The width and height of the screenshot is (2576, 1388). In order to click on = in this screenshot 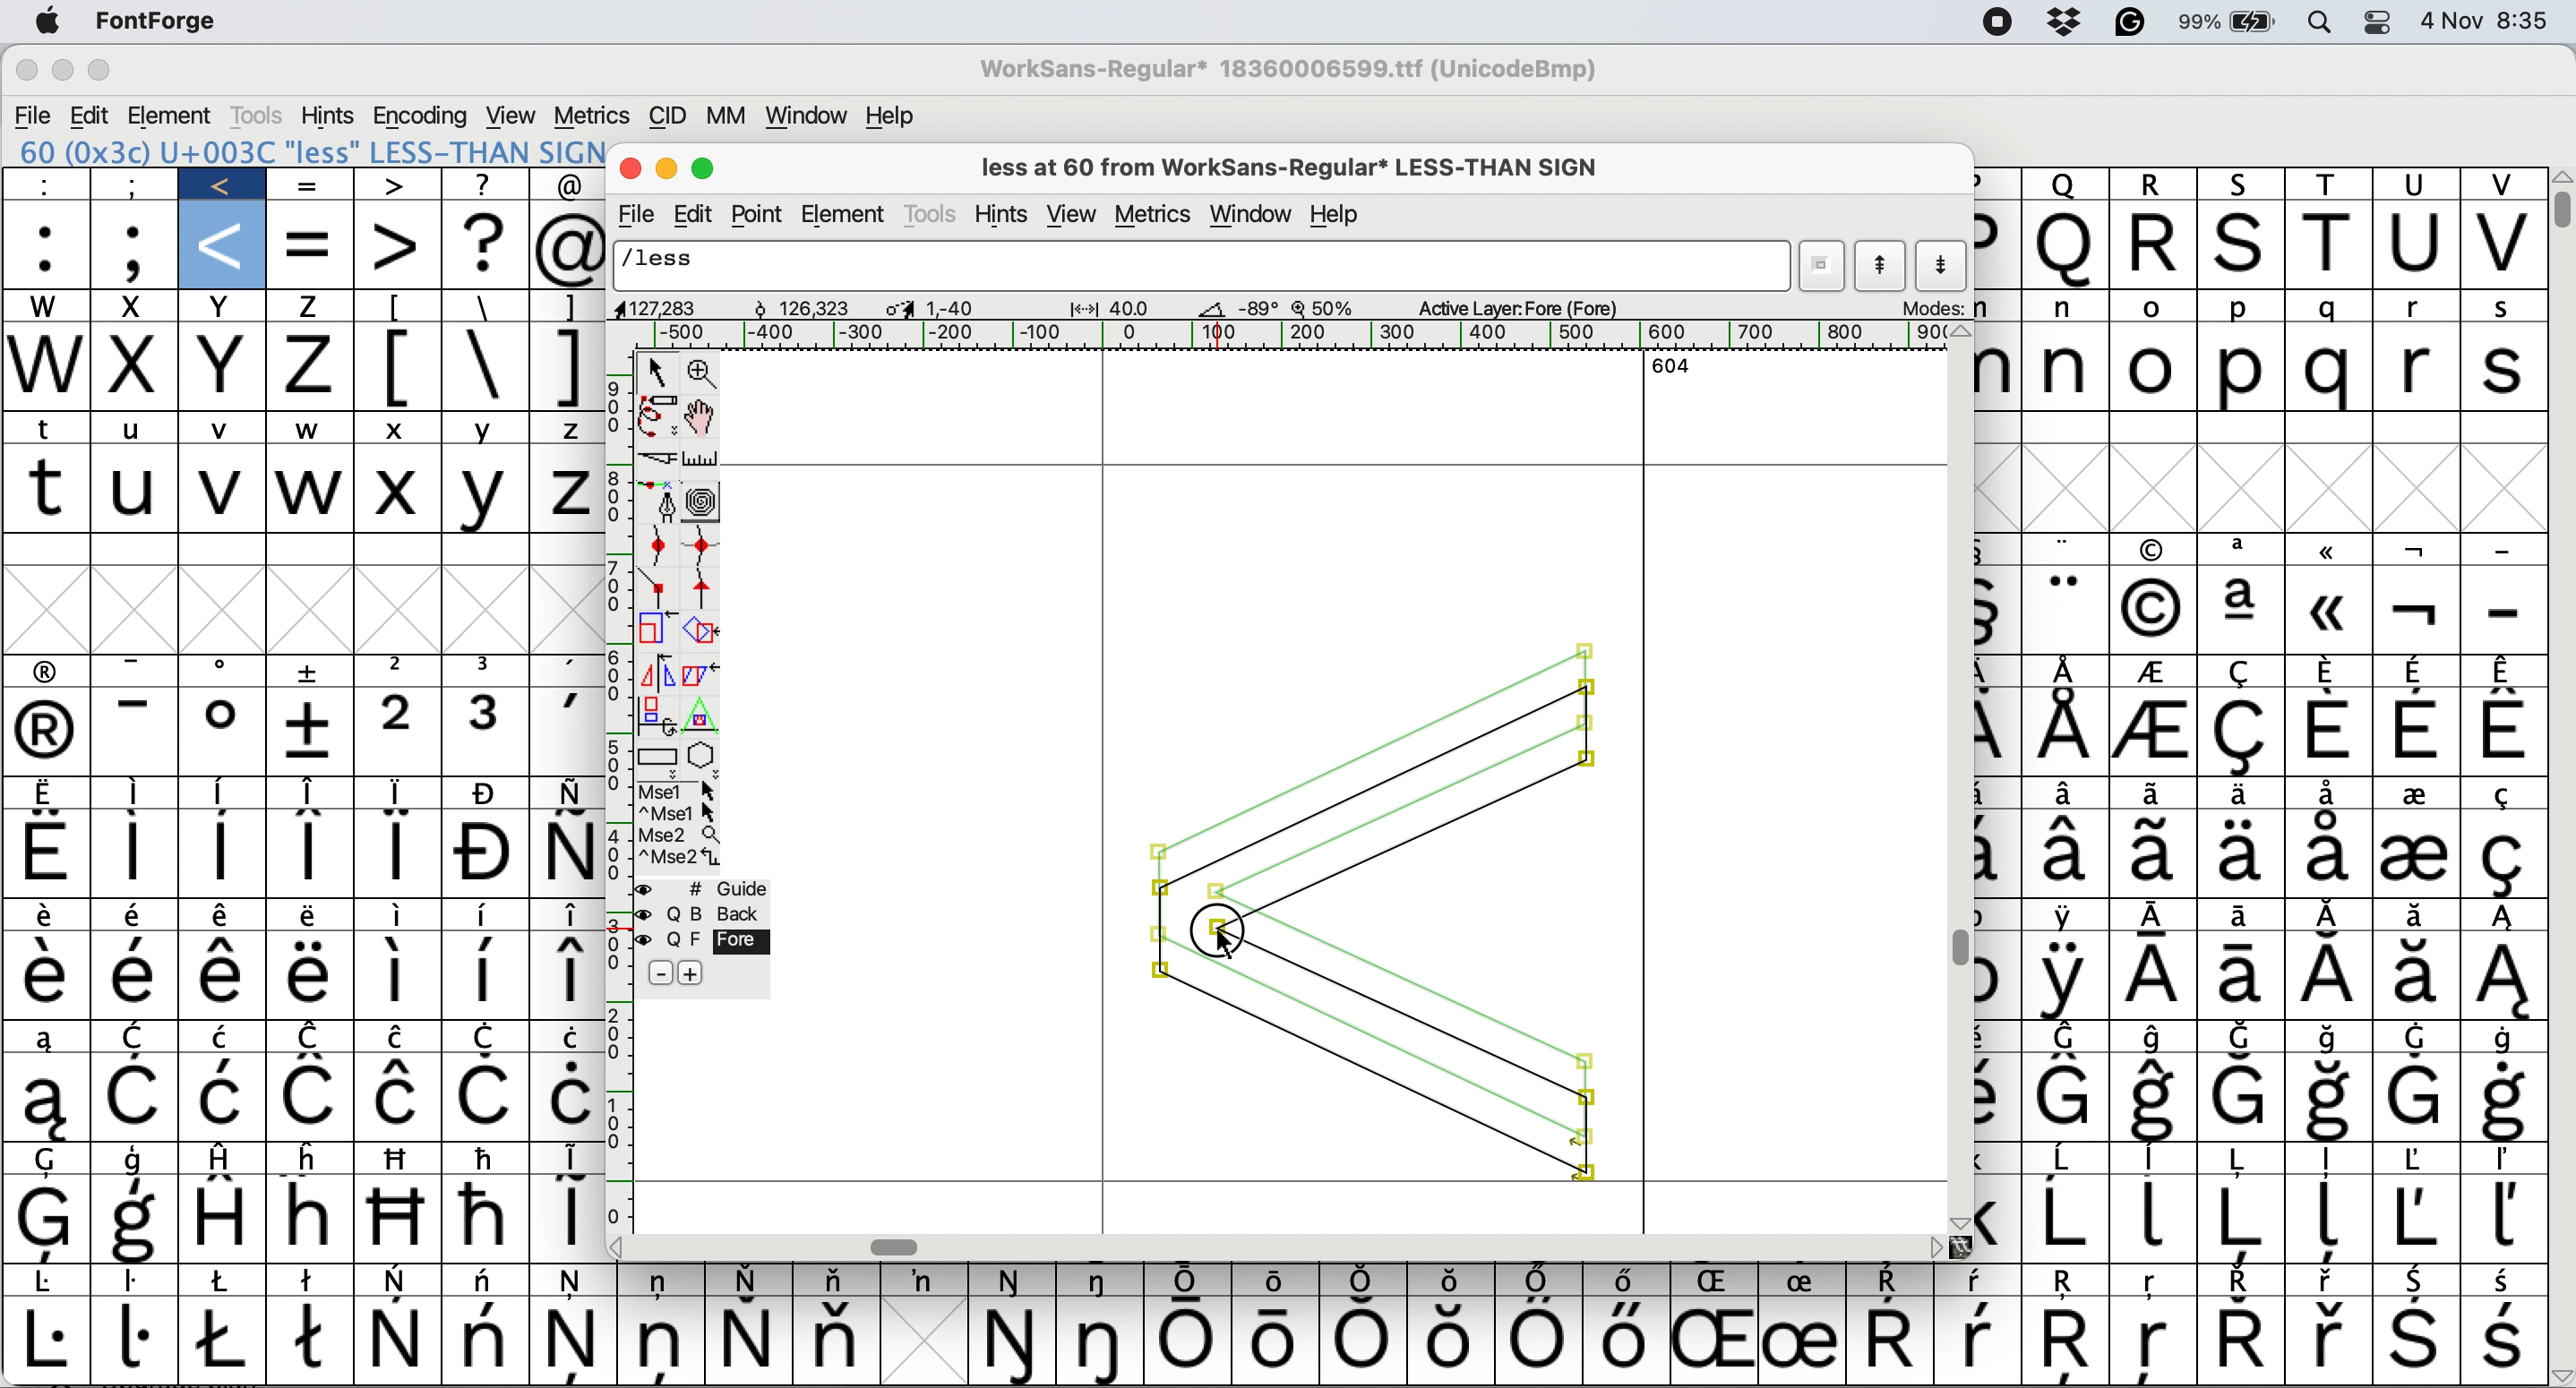, I will do `click(313, 243)`.